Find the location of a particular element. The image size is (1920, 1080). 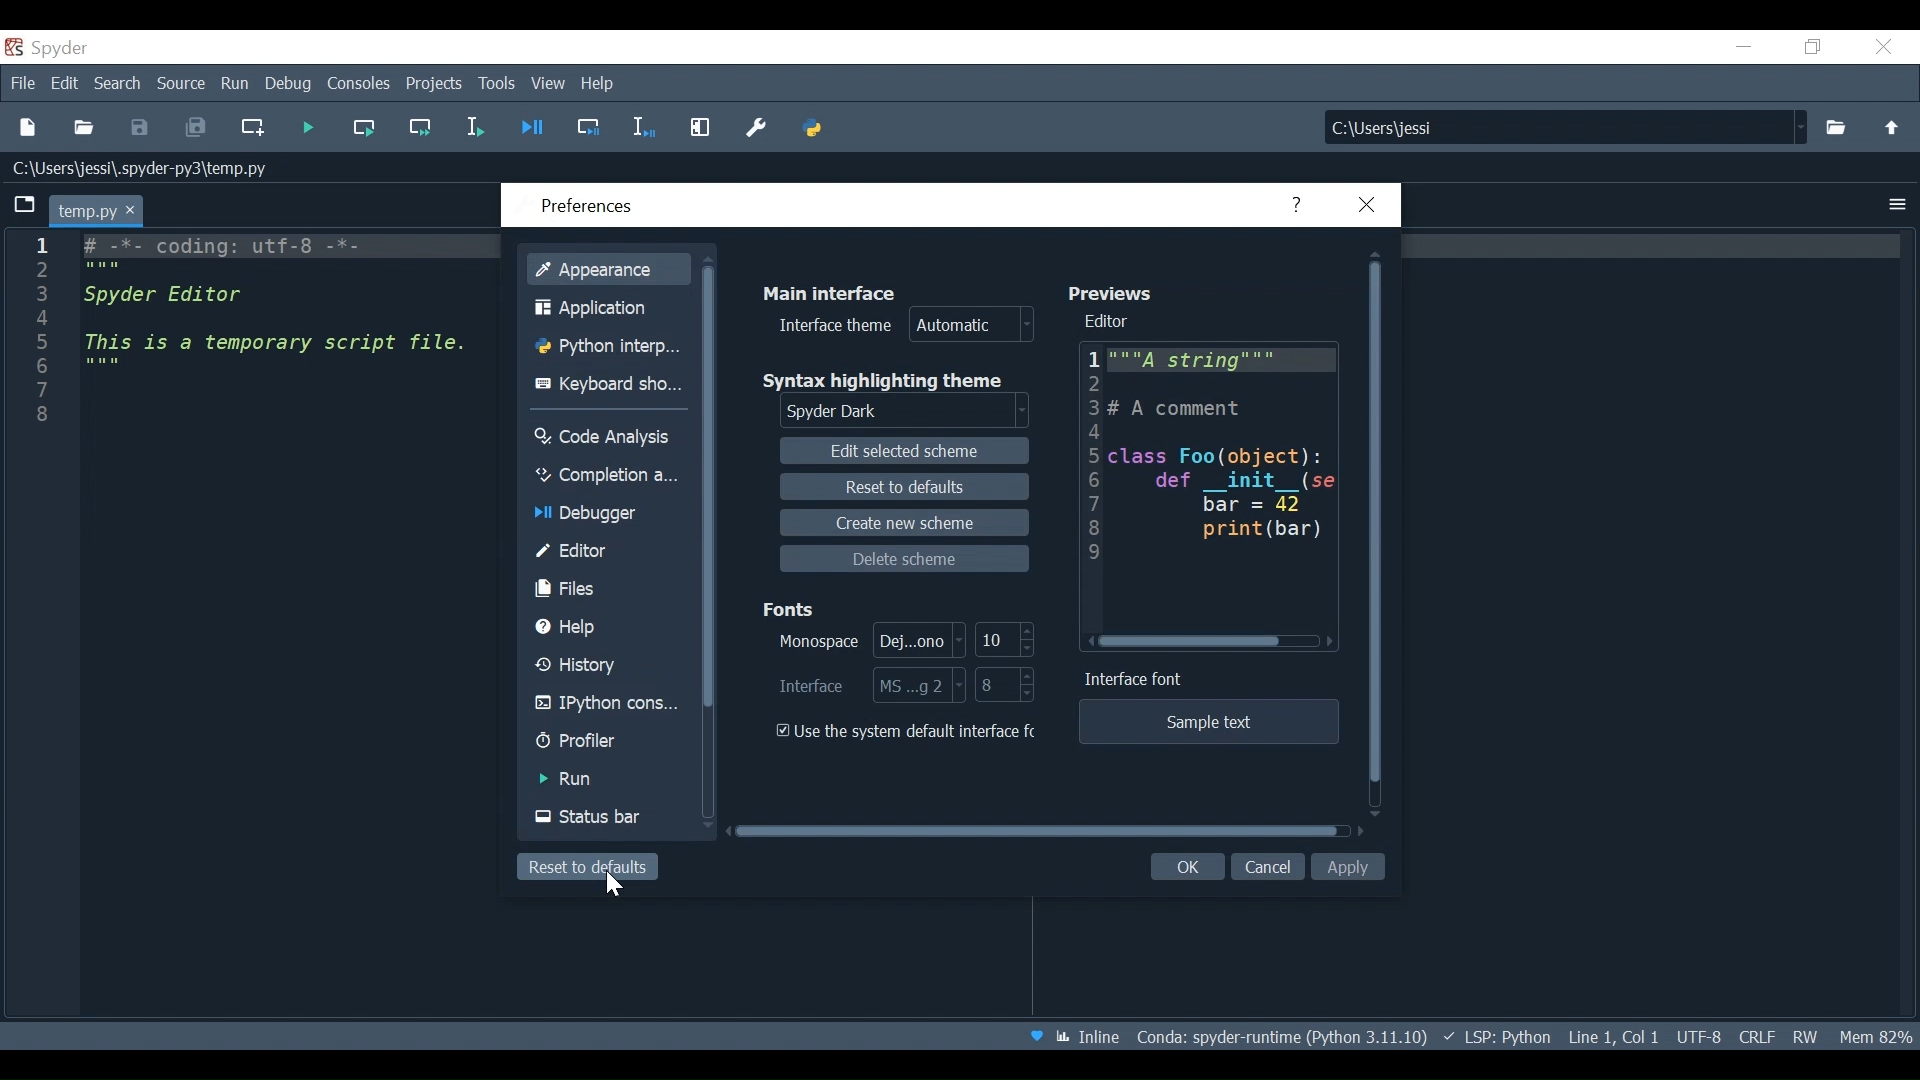

Editor Preview is located at coordinates (1204, 483).